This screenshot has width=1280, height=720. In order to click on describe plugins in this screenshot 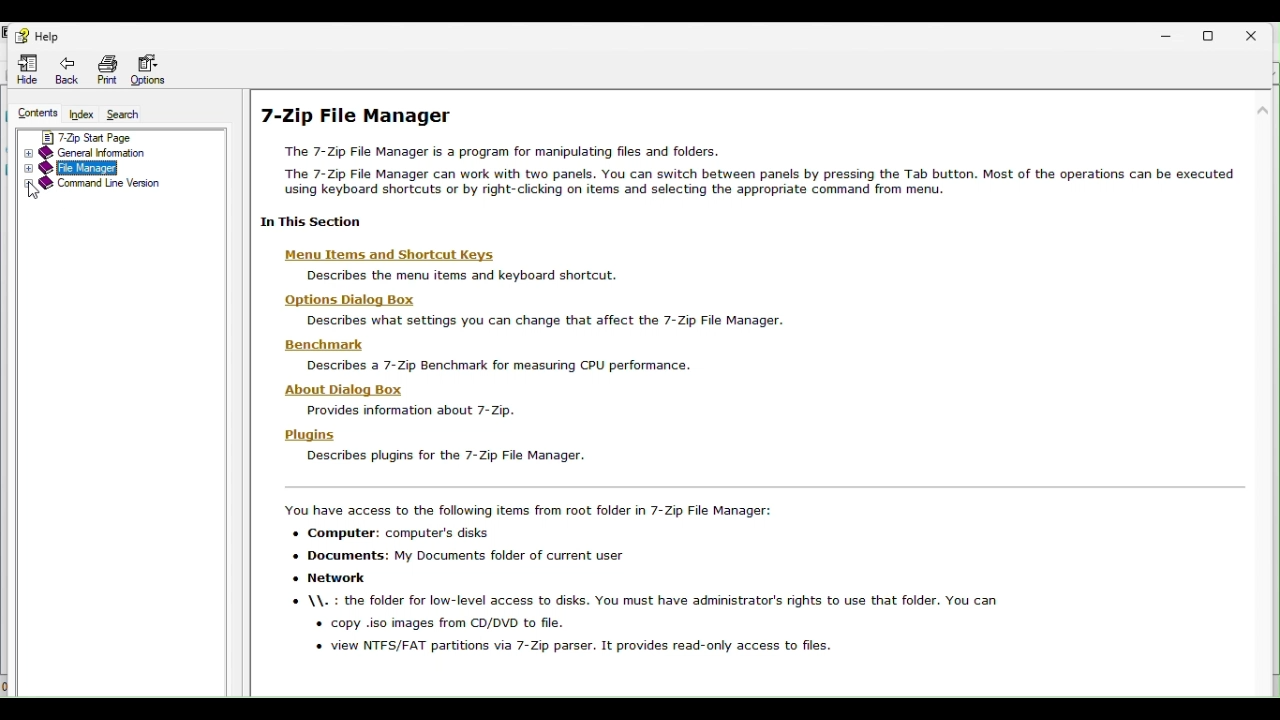, I will do `click(445, 459)`.